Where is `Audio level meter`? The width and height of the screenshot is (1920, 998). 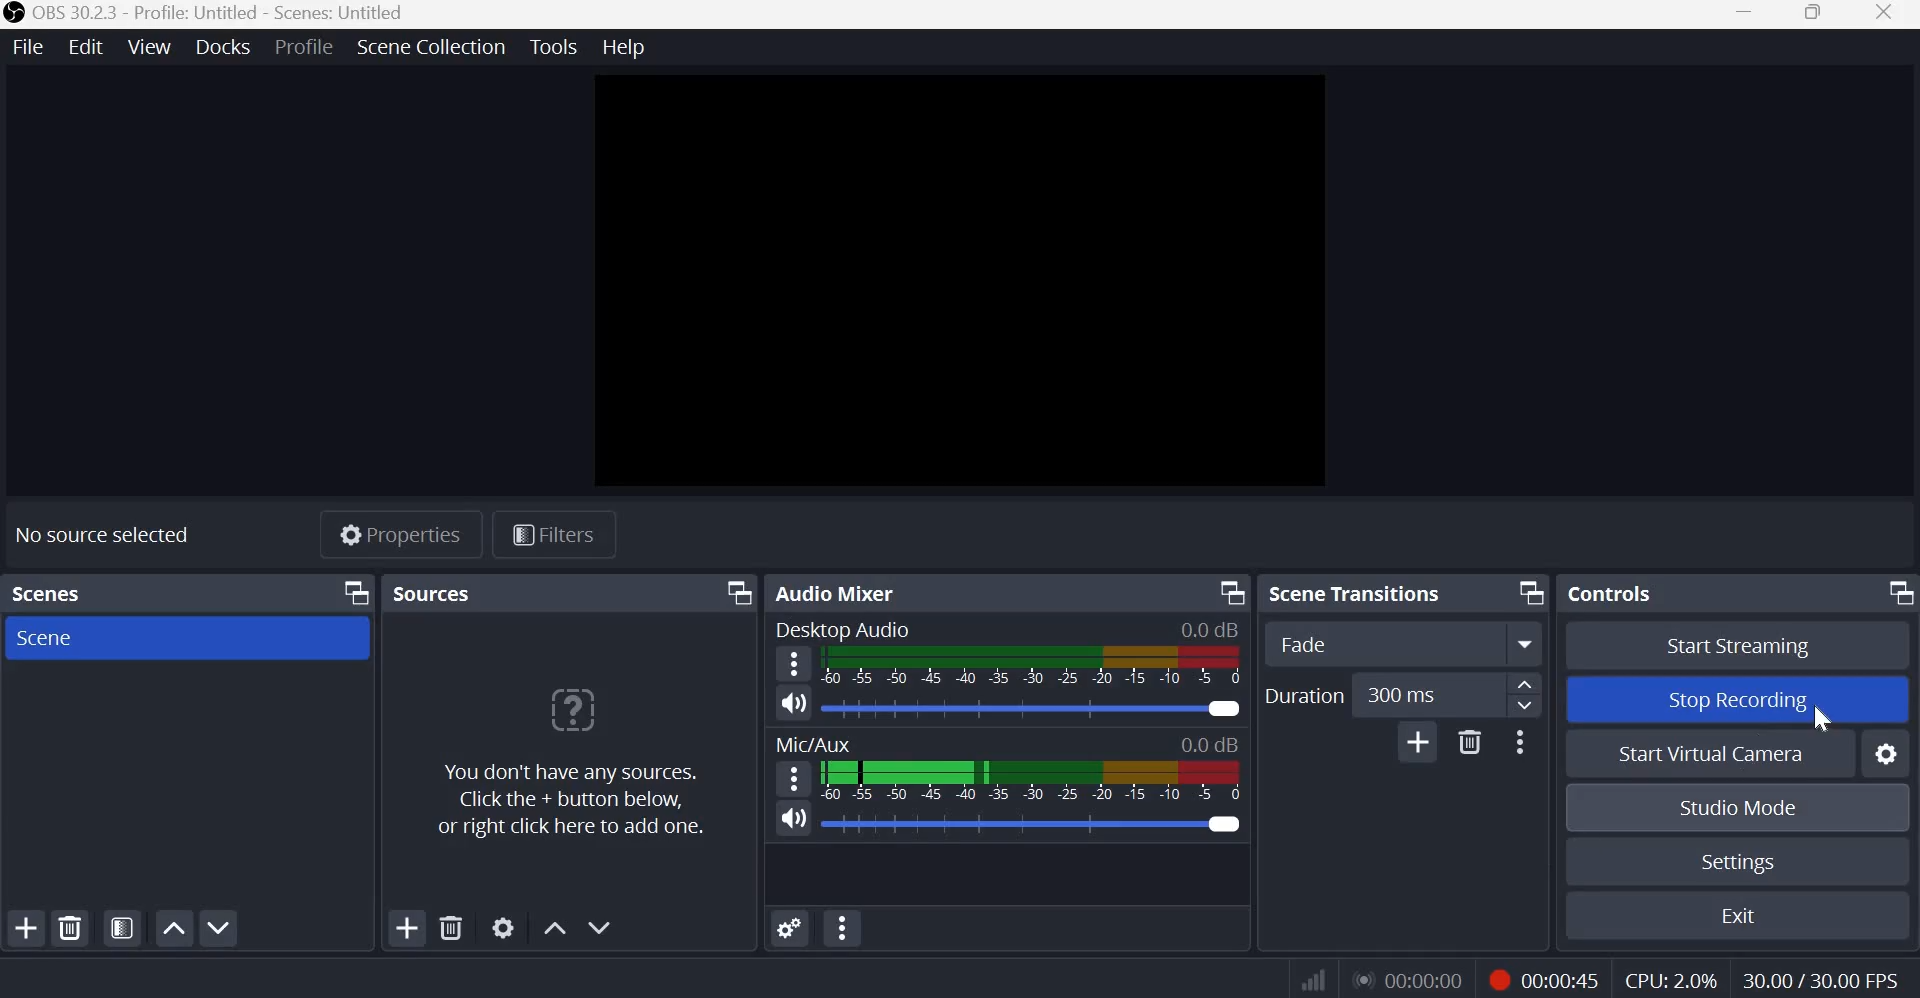 Audio level meter is located at coordinates (1003, 708).